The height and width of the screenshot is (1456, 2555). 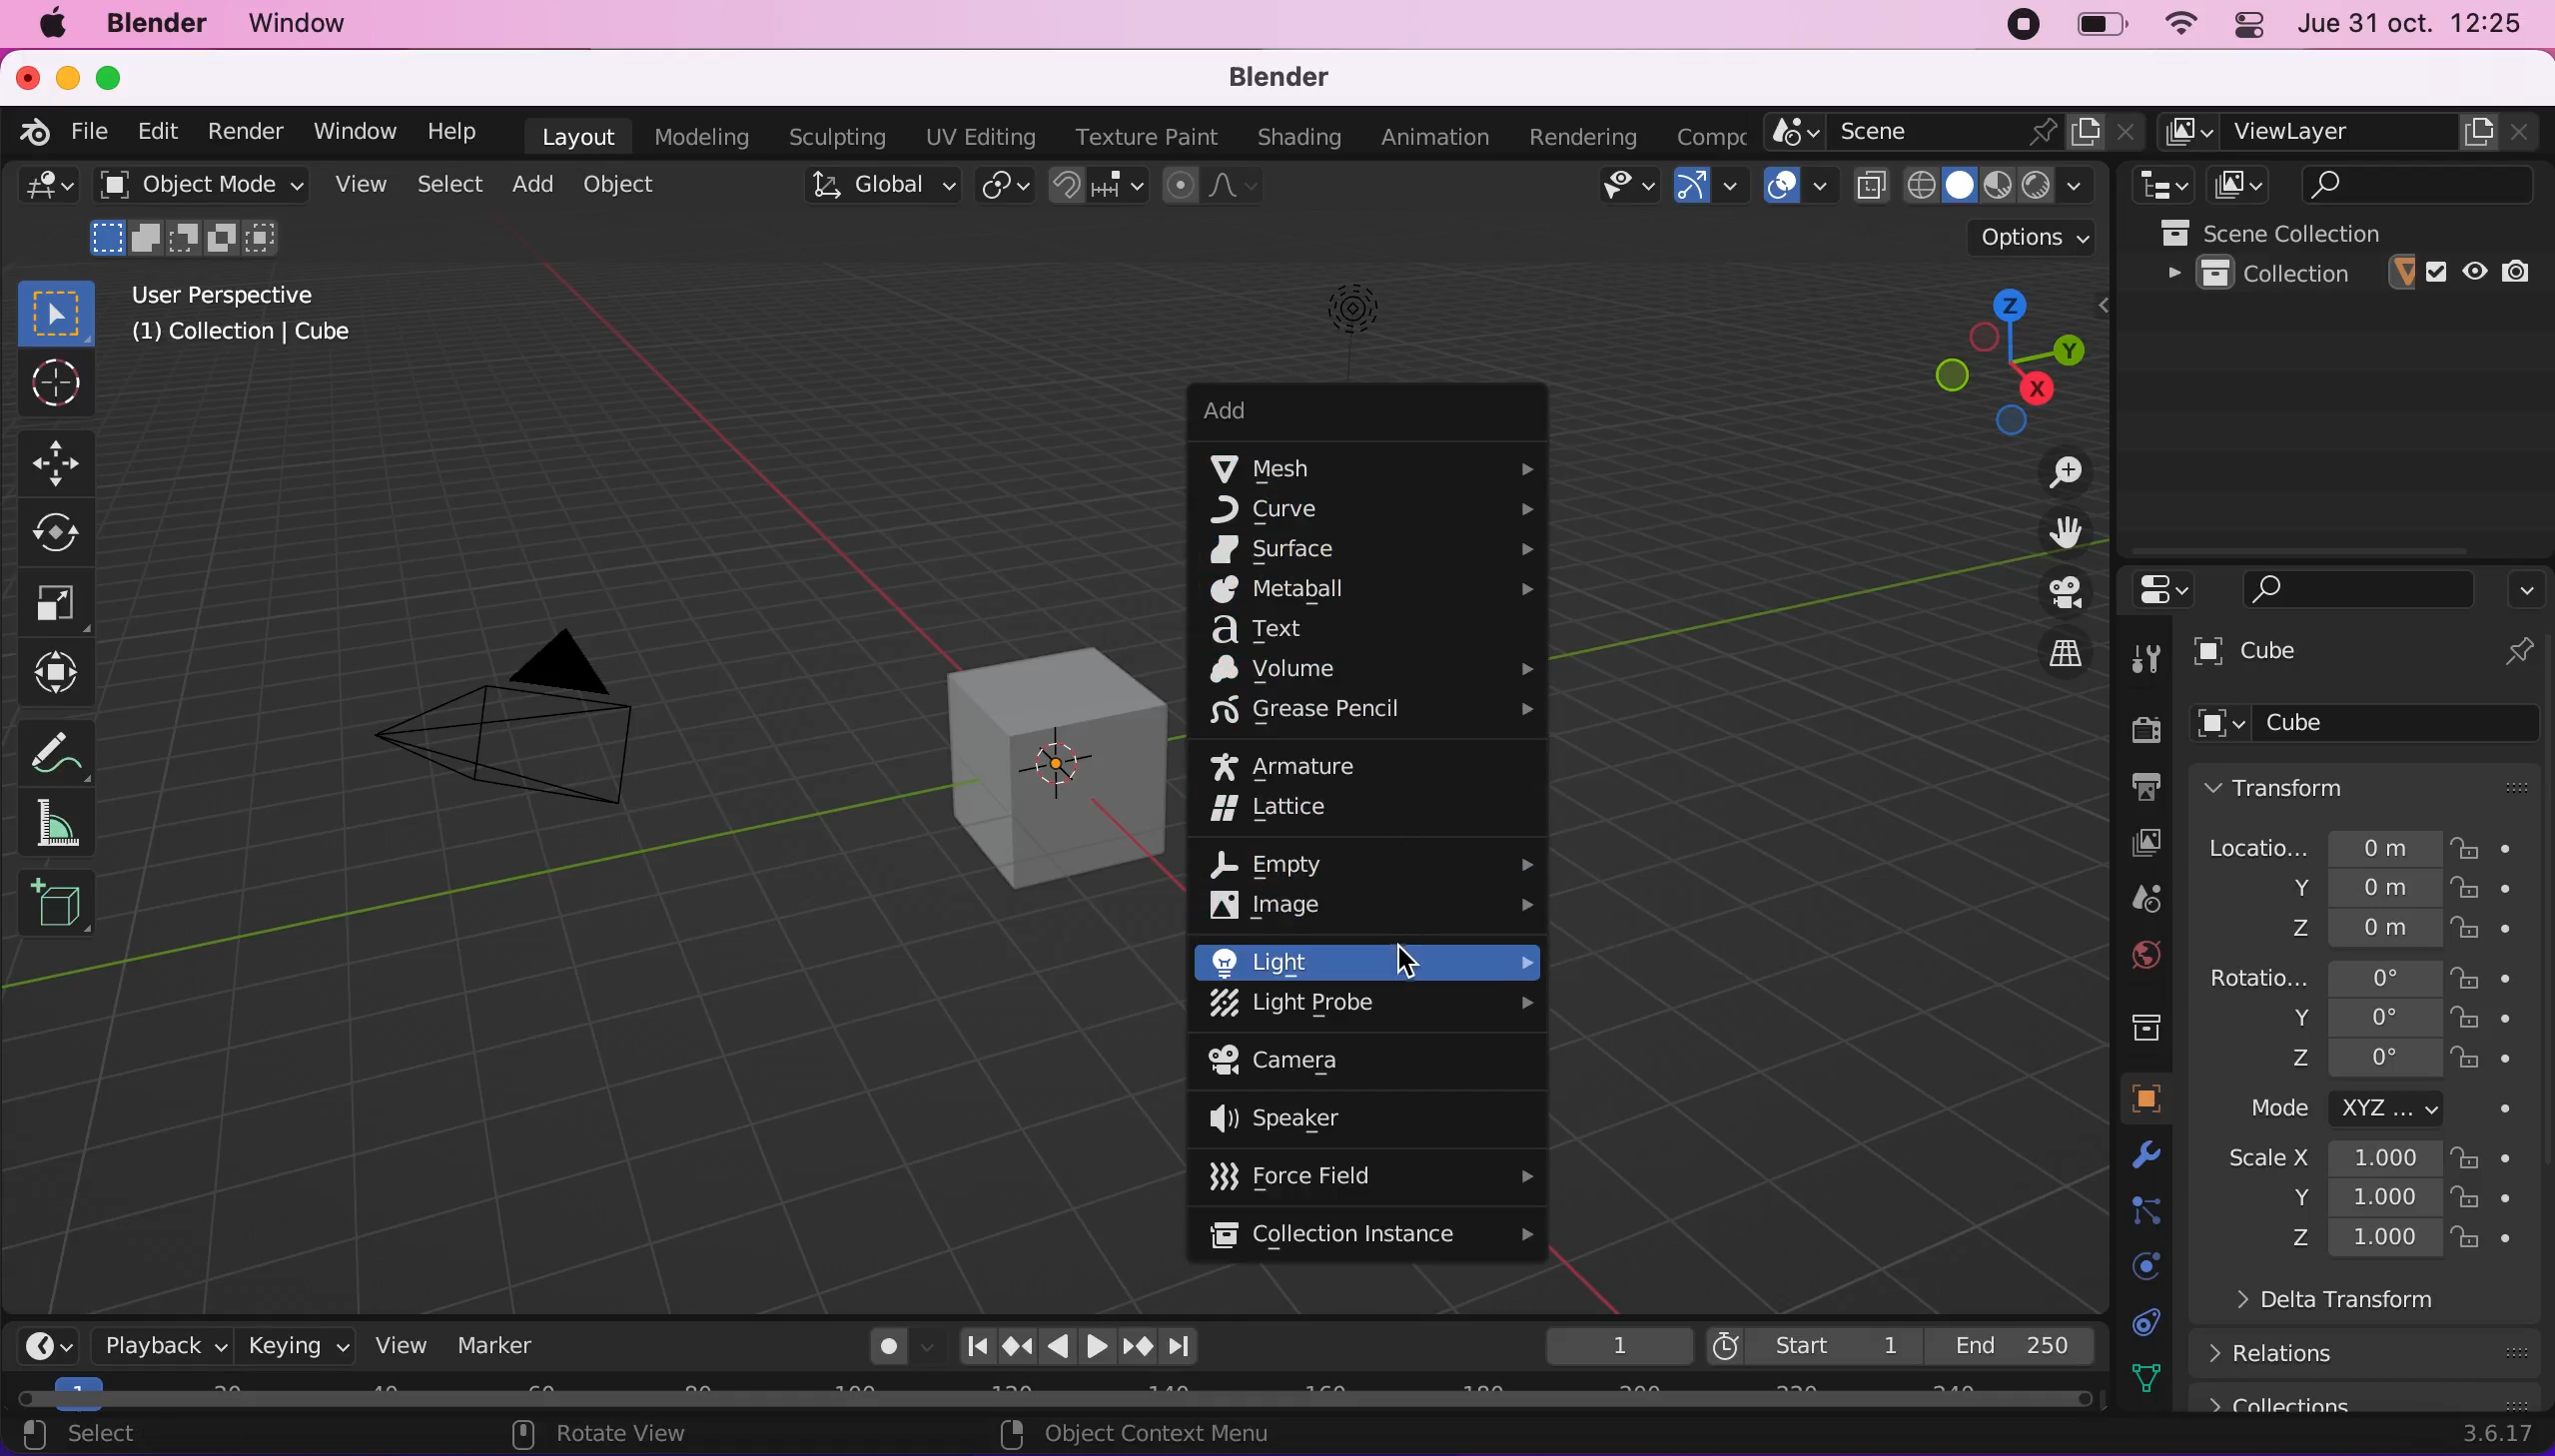 What do you see at coordinates (570, 135) in the screenshot?
I see `layout` at bounding box center [570, 135].